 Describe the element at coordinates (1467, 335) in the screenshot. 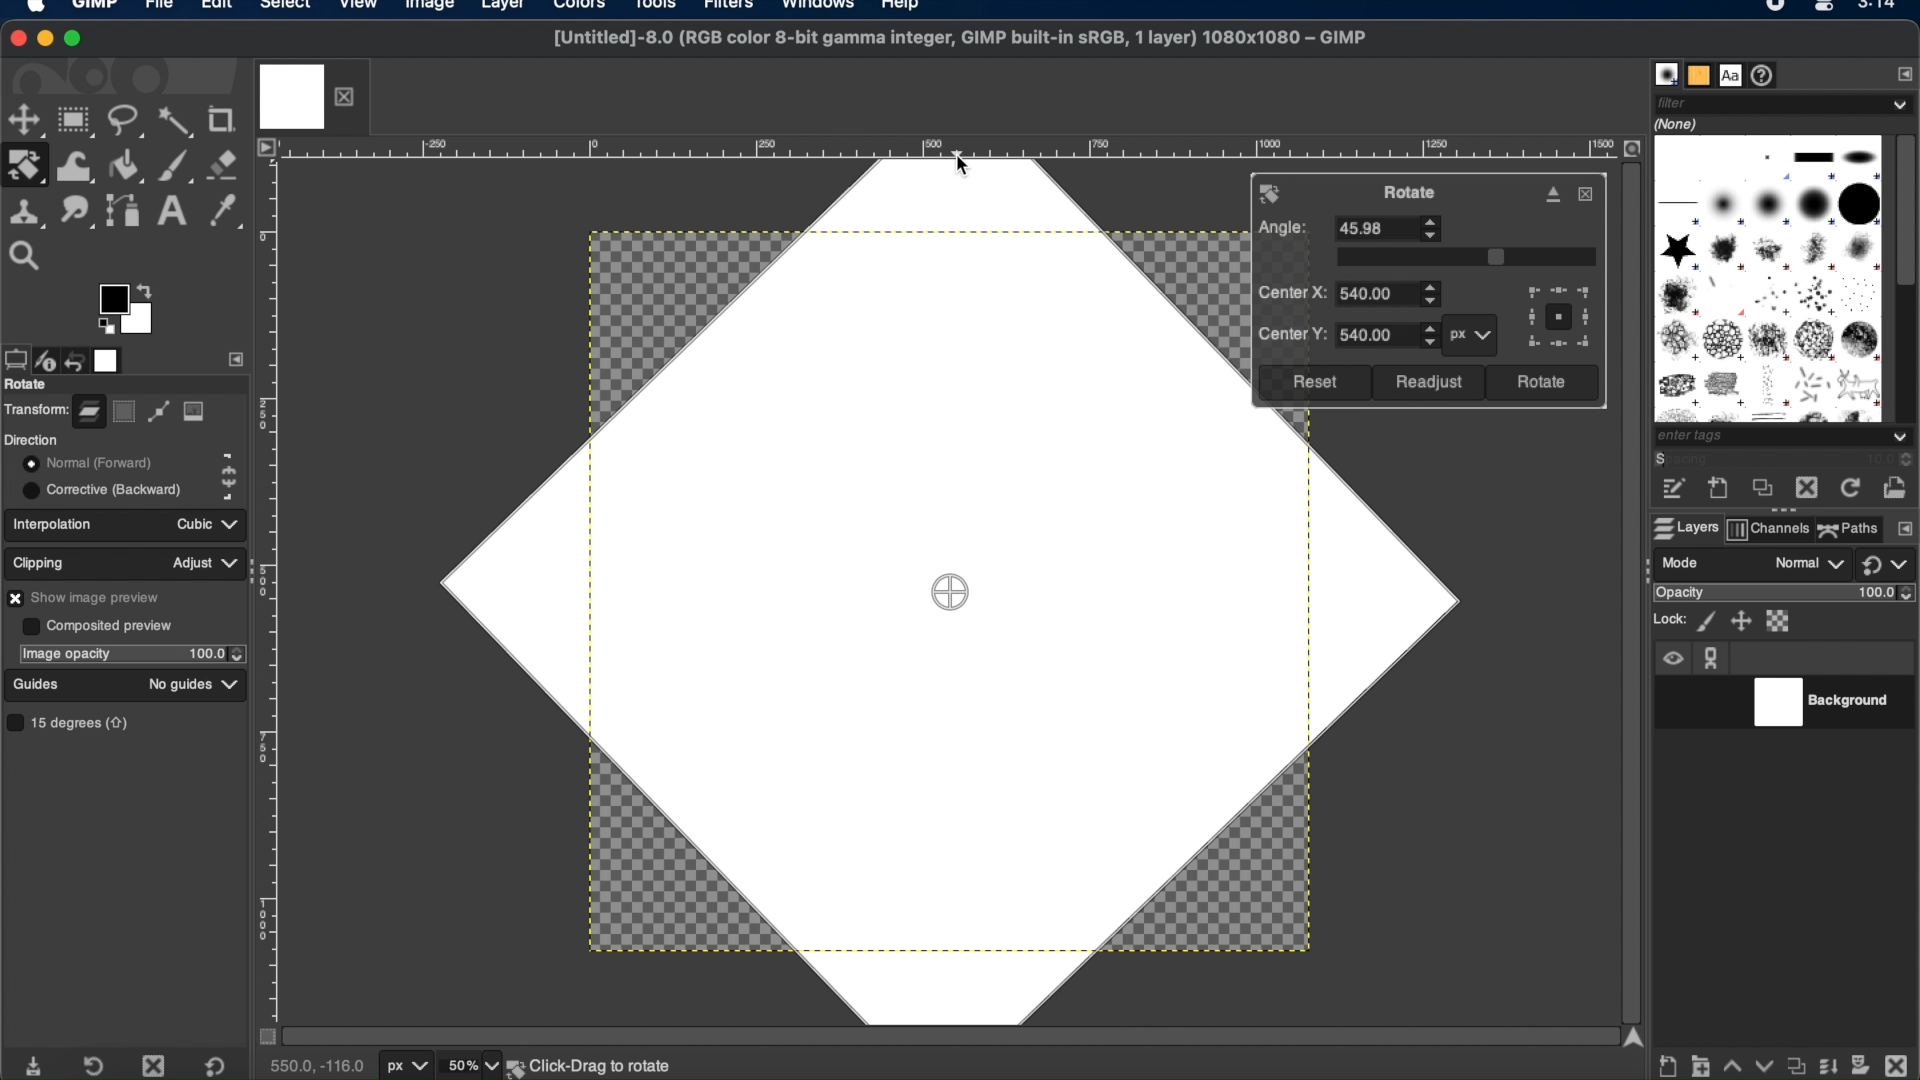

I see `px` at that location.